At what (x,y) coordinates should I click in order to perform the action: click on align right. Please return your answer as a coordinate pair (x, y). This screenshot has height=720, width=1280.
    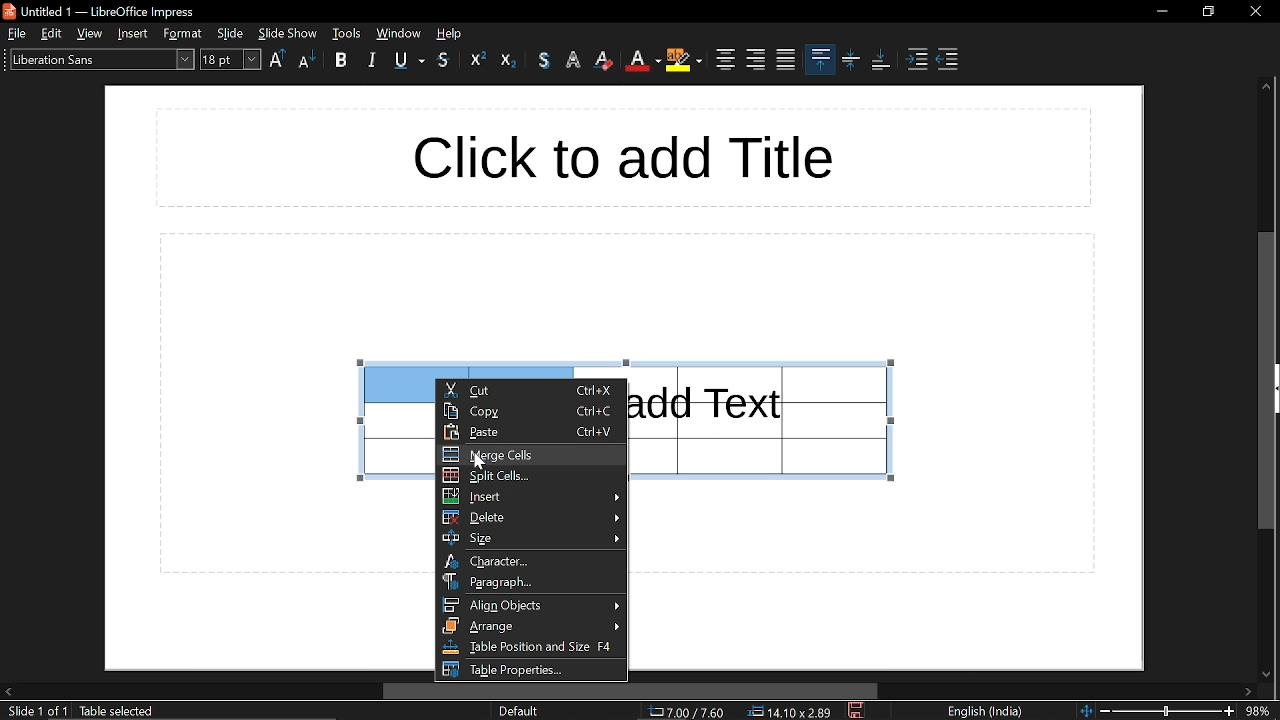
    Looking at the image, I should click on (756, 59).